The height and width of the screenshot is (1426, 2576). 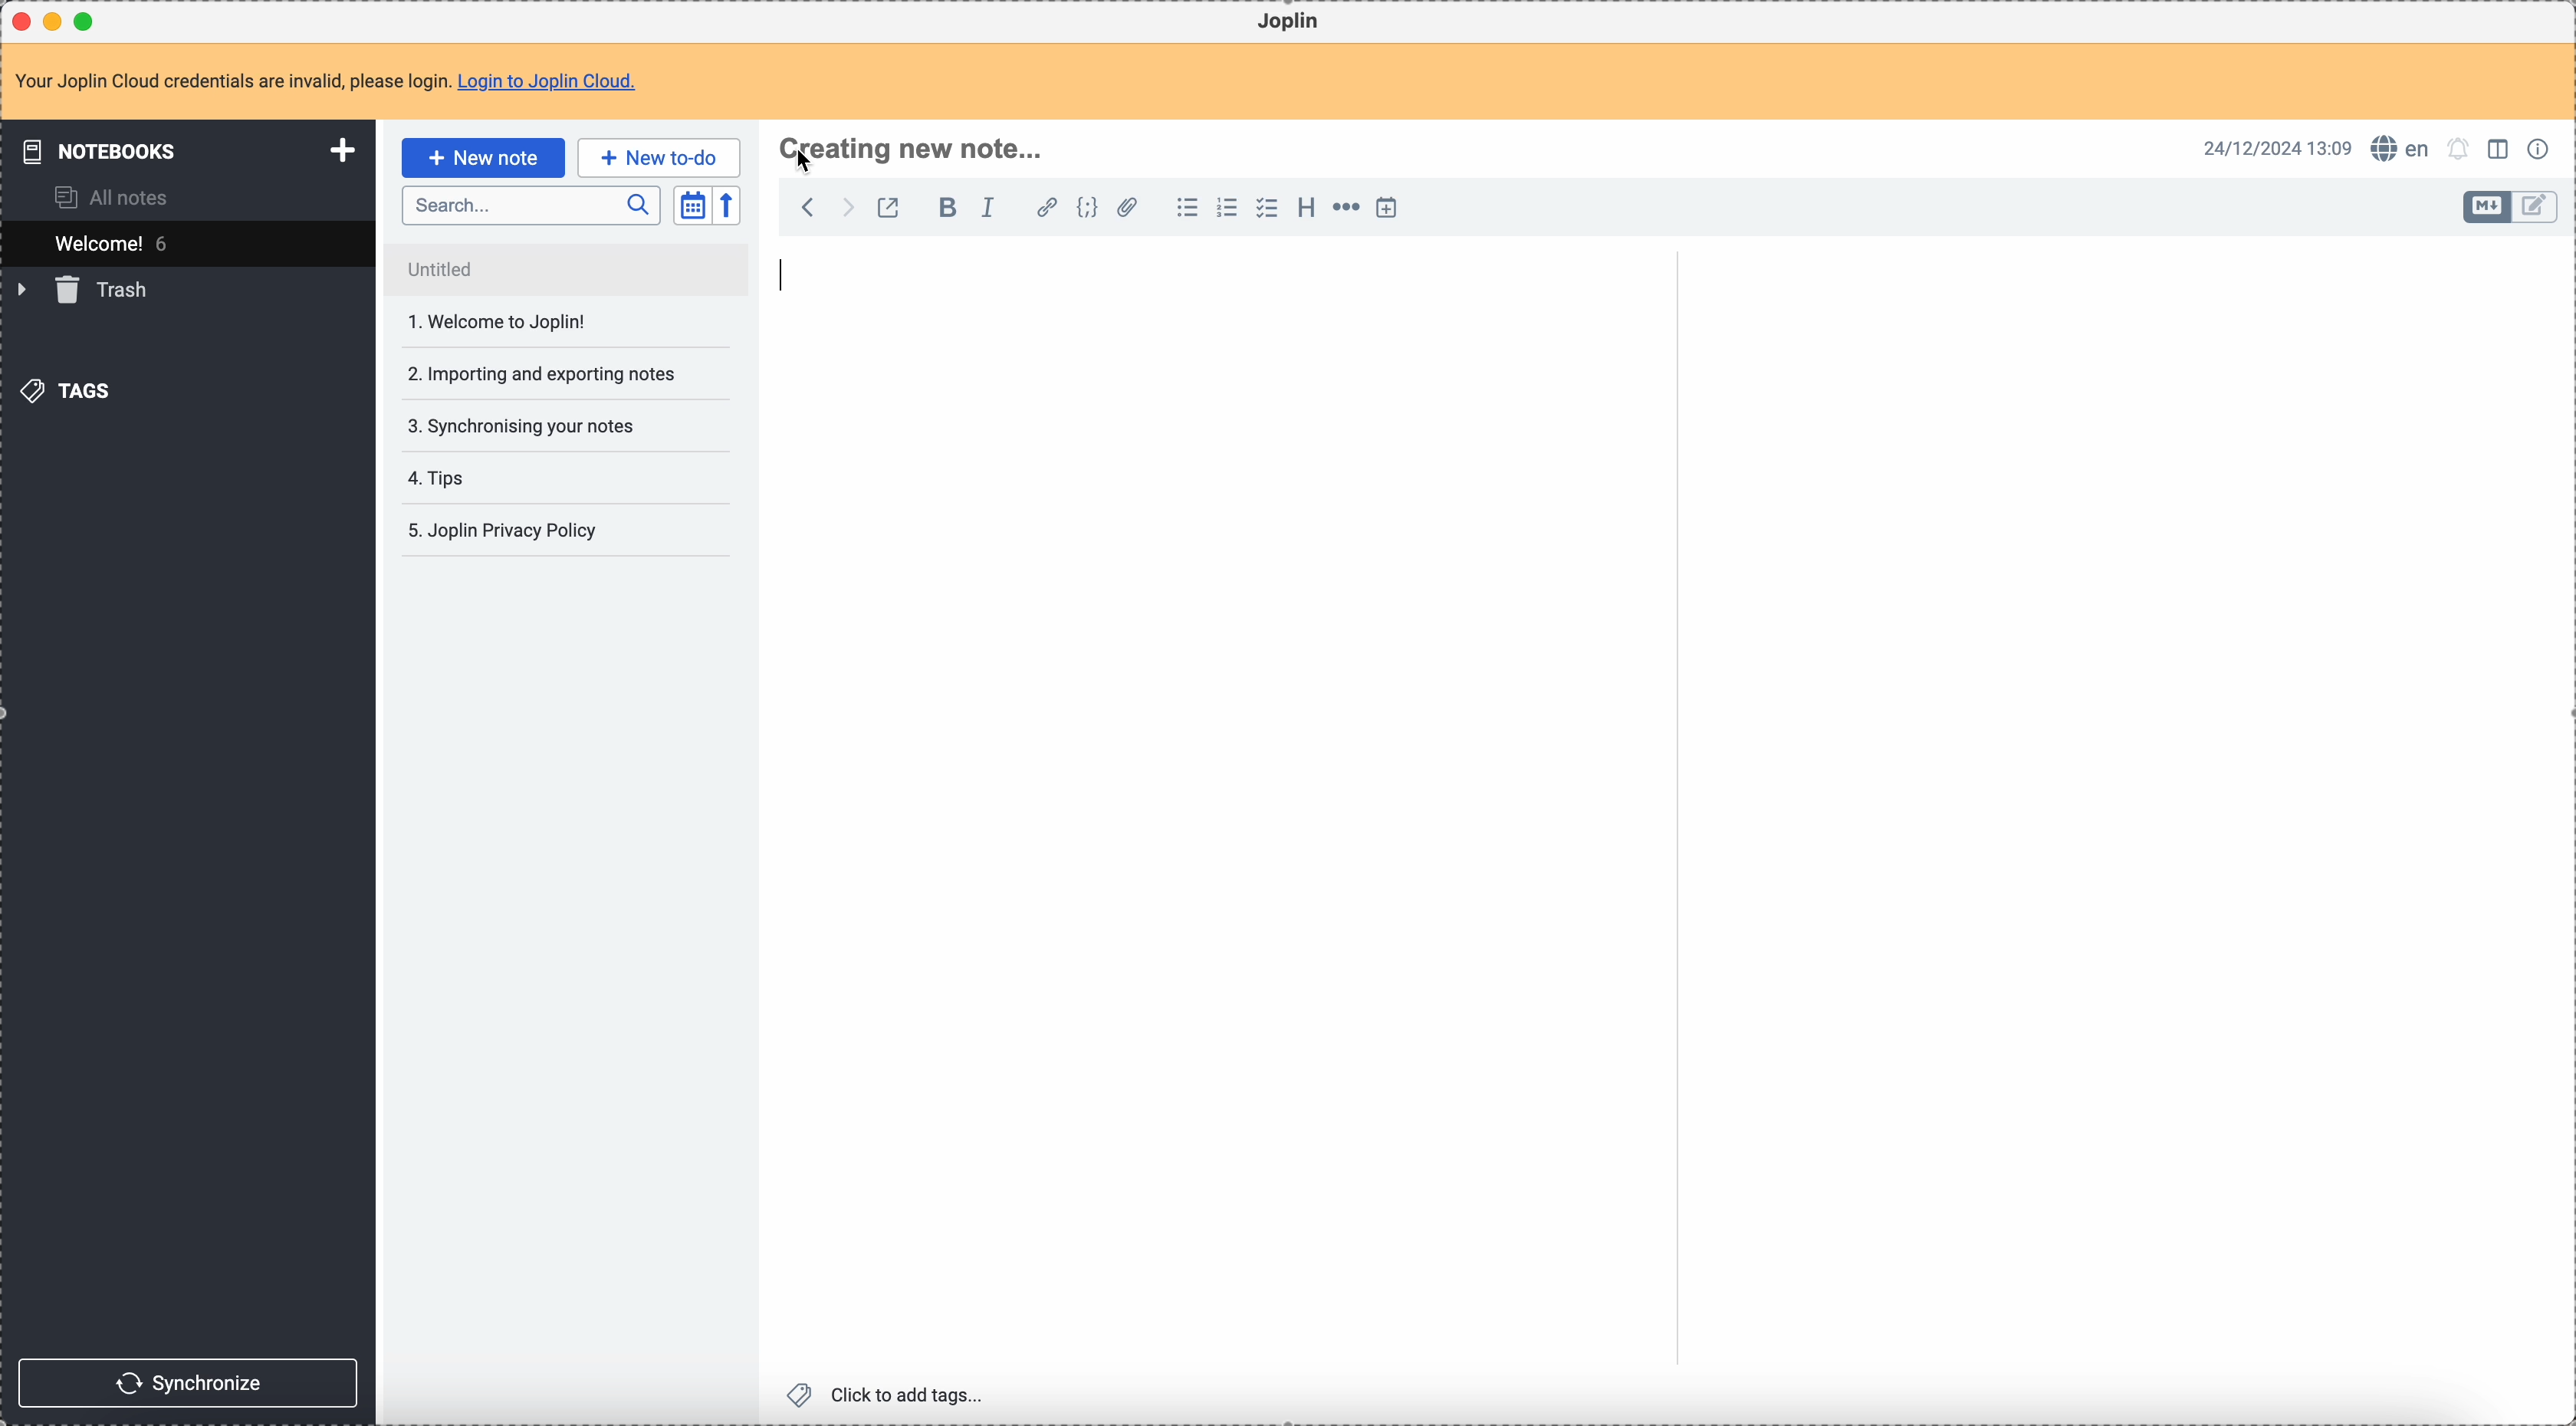 What do you see at coordinates (1184, 208) in the screenshot?
I see `bulleted list` at bounding box center [1184, 208].